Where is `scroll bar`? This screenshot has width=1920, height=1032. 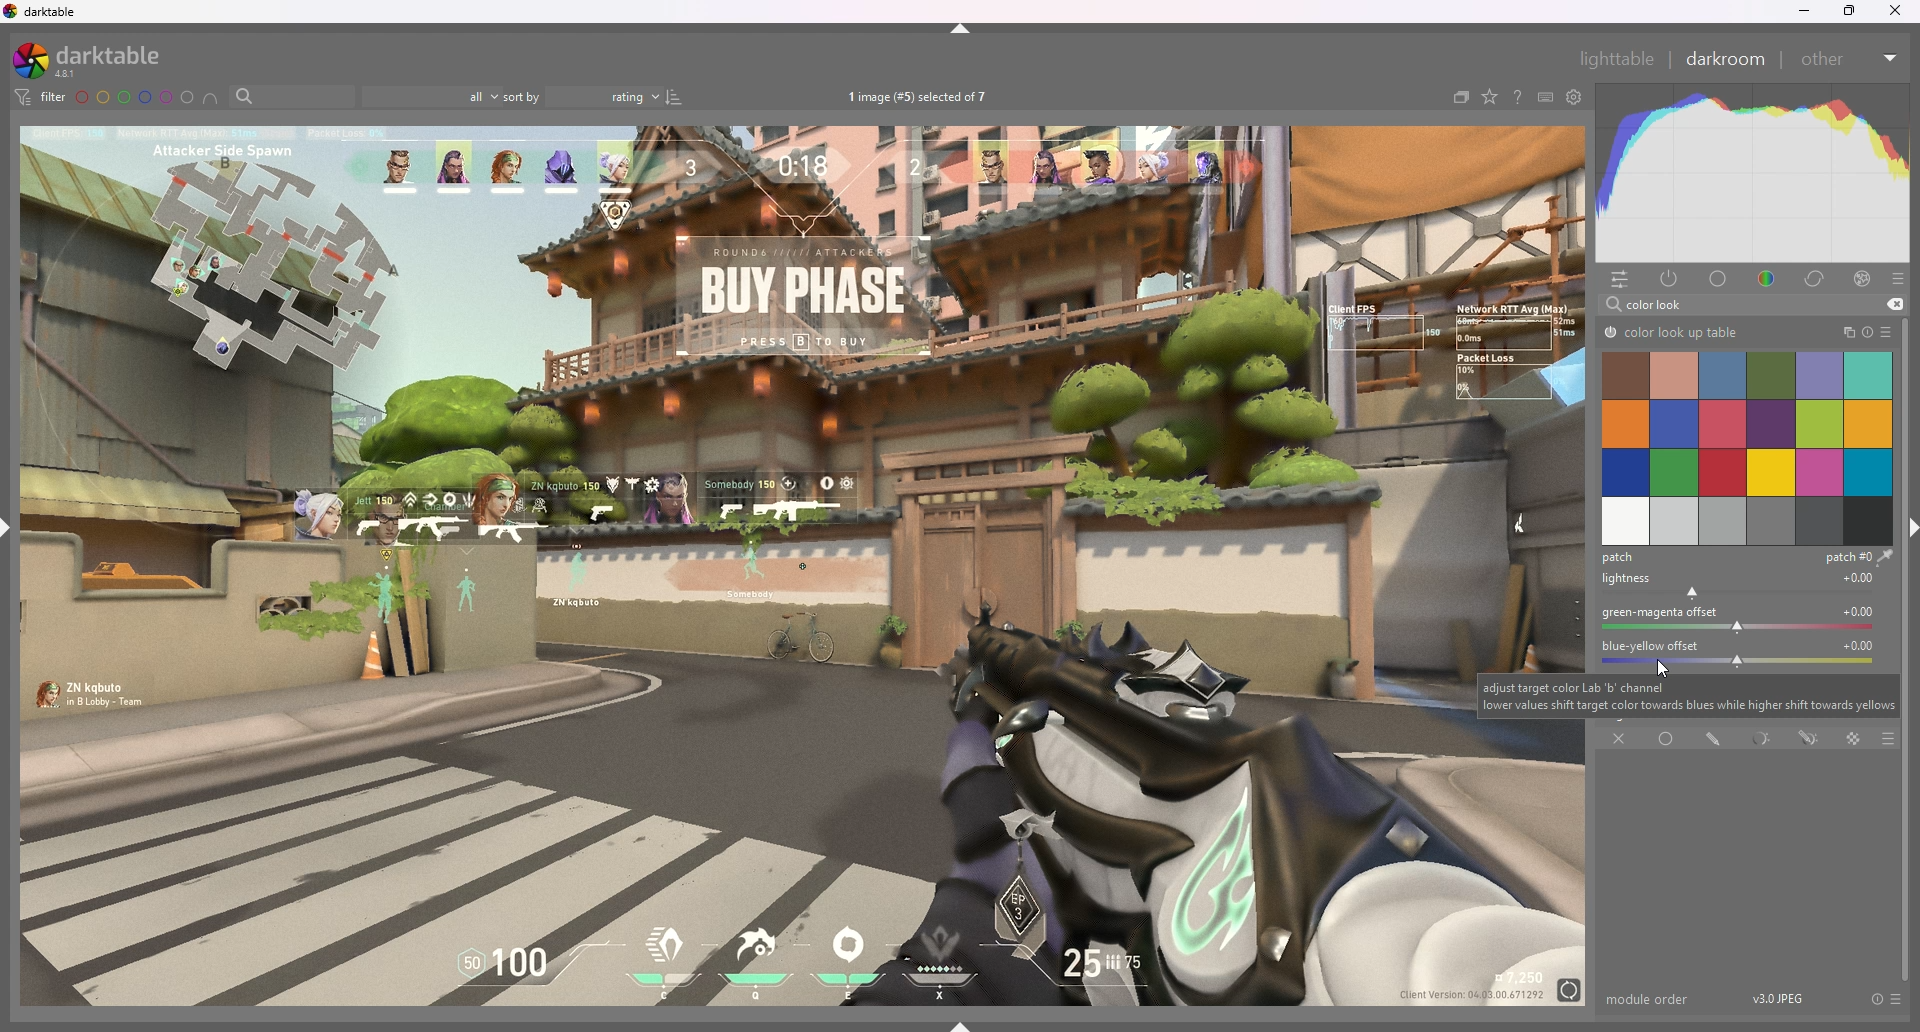
scroll bar is located at coordinates (1908, 652).